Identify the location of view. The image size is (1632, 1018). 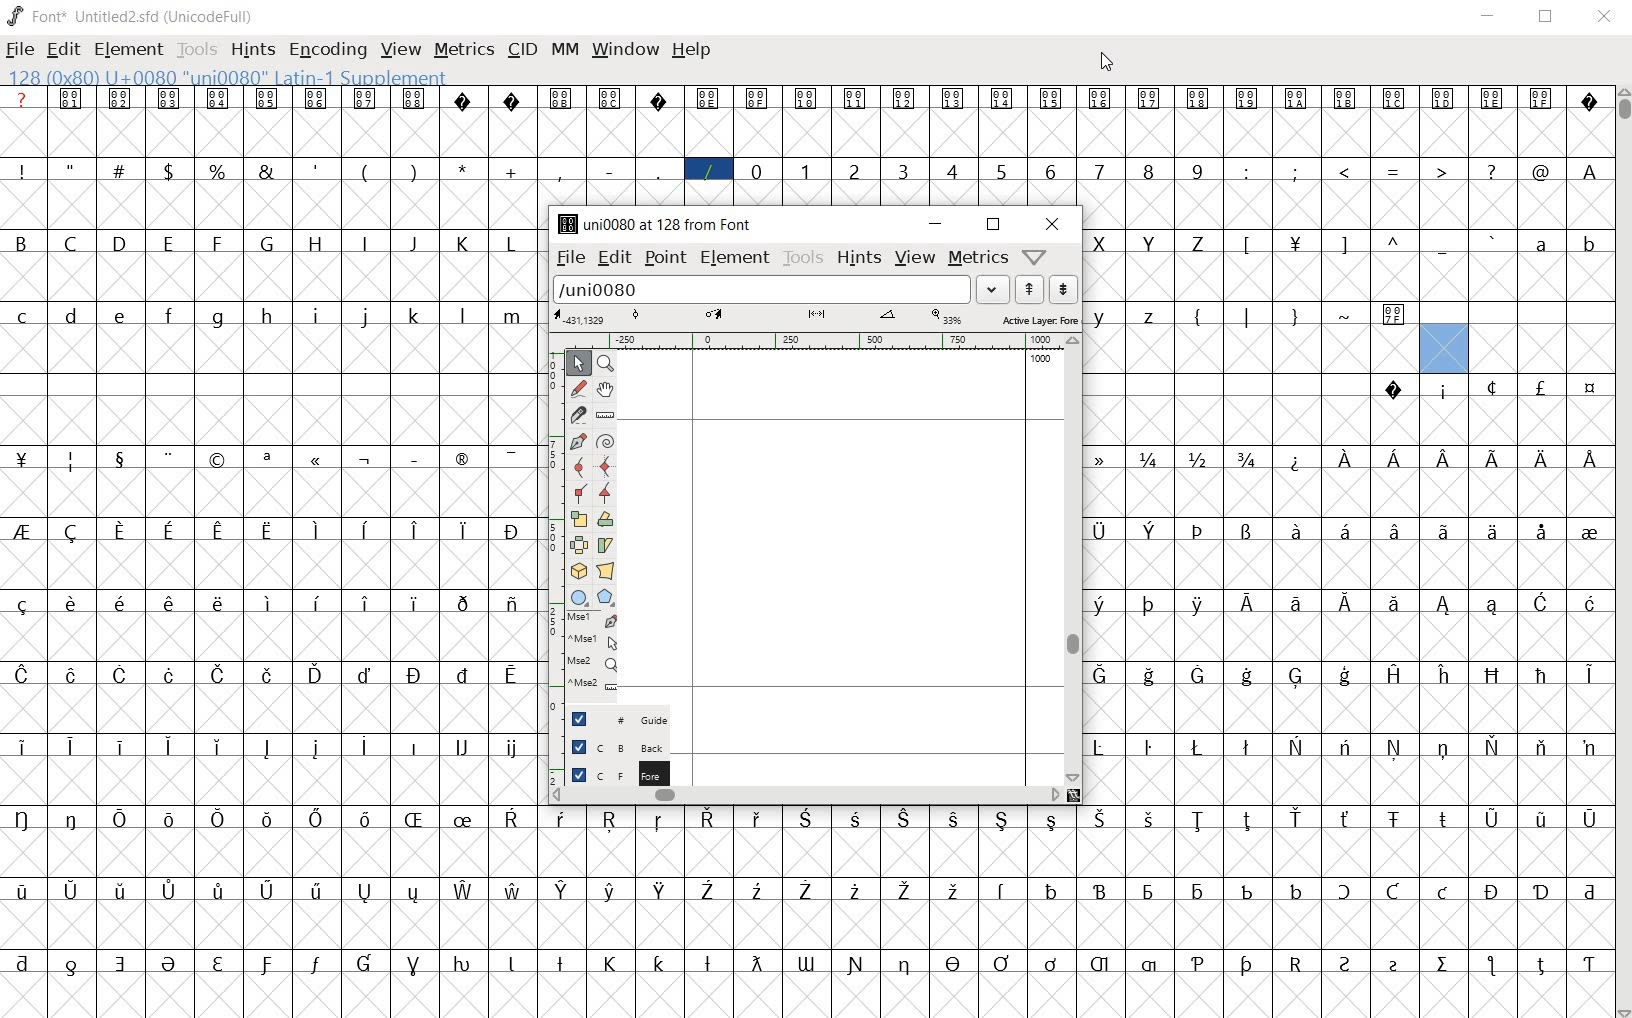
(916, 257).